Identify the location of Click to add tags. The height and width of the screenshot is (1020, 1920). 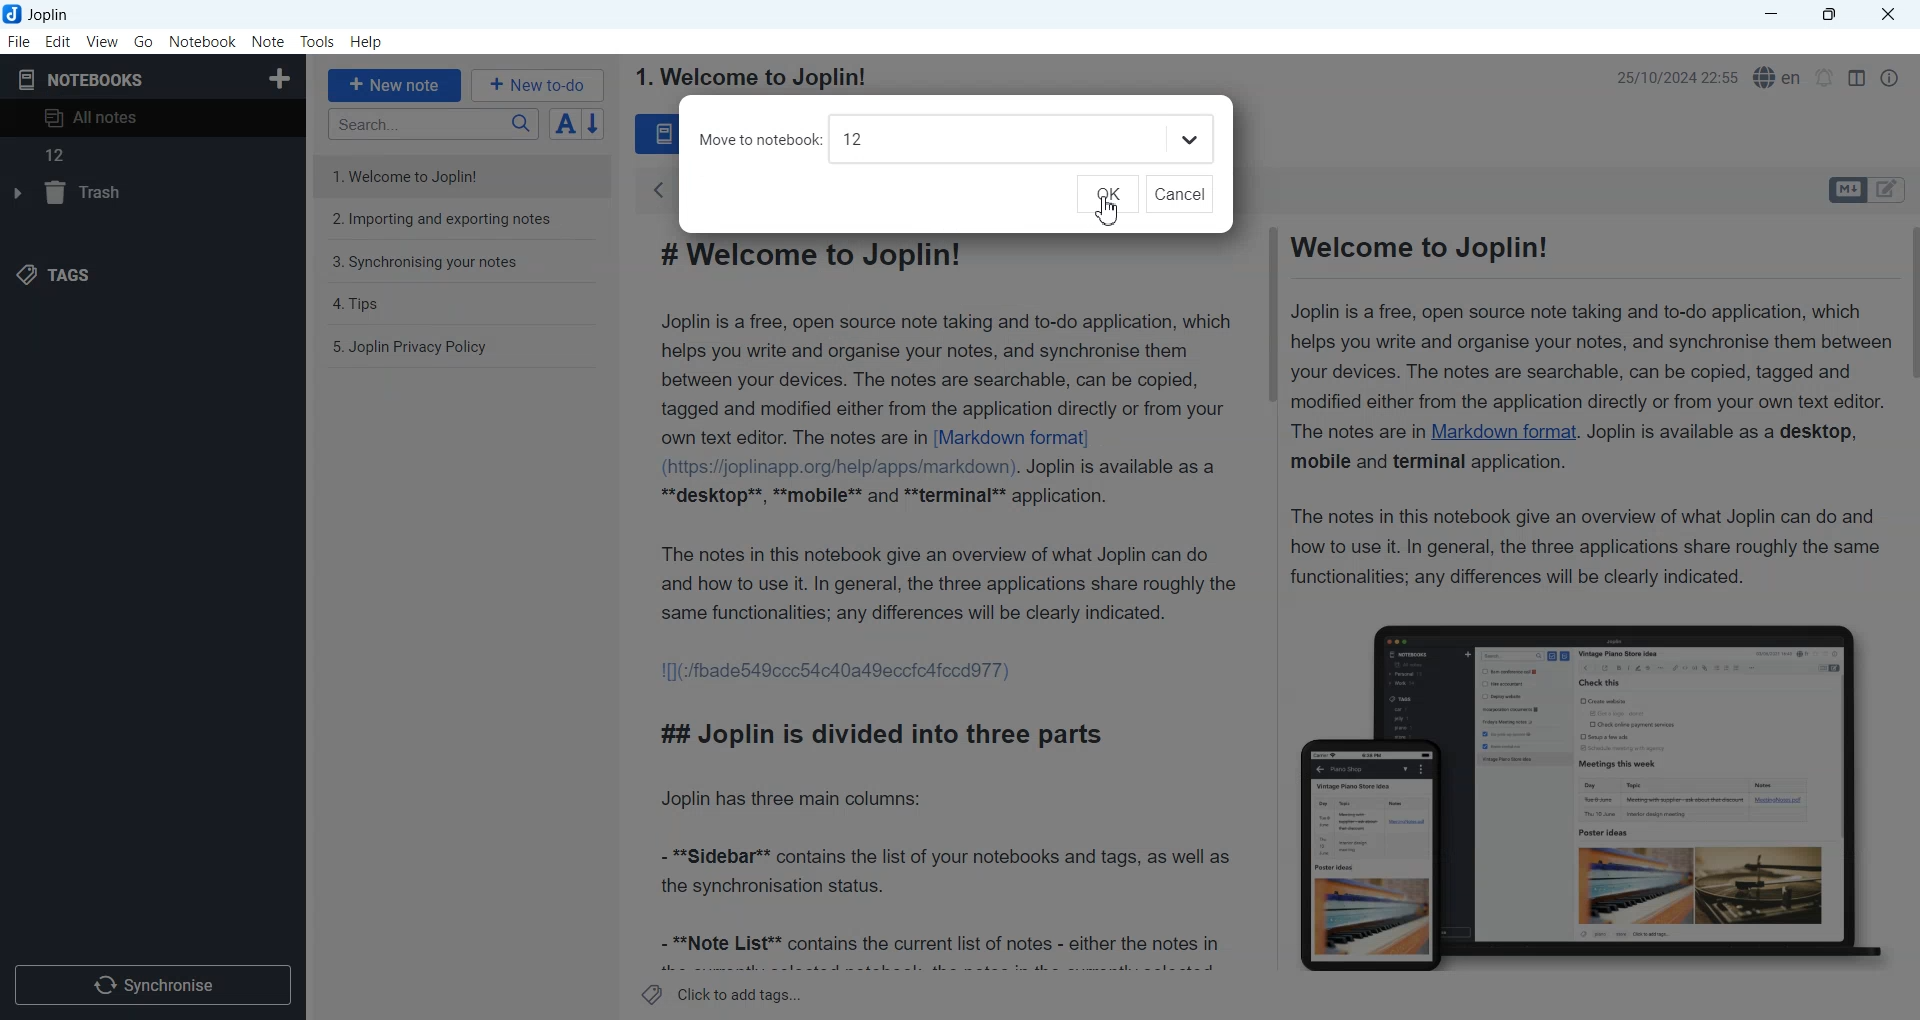
(723, 994).